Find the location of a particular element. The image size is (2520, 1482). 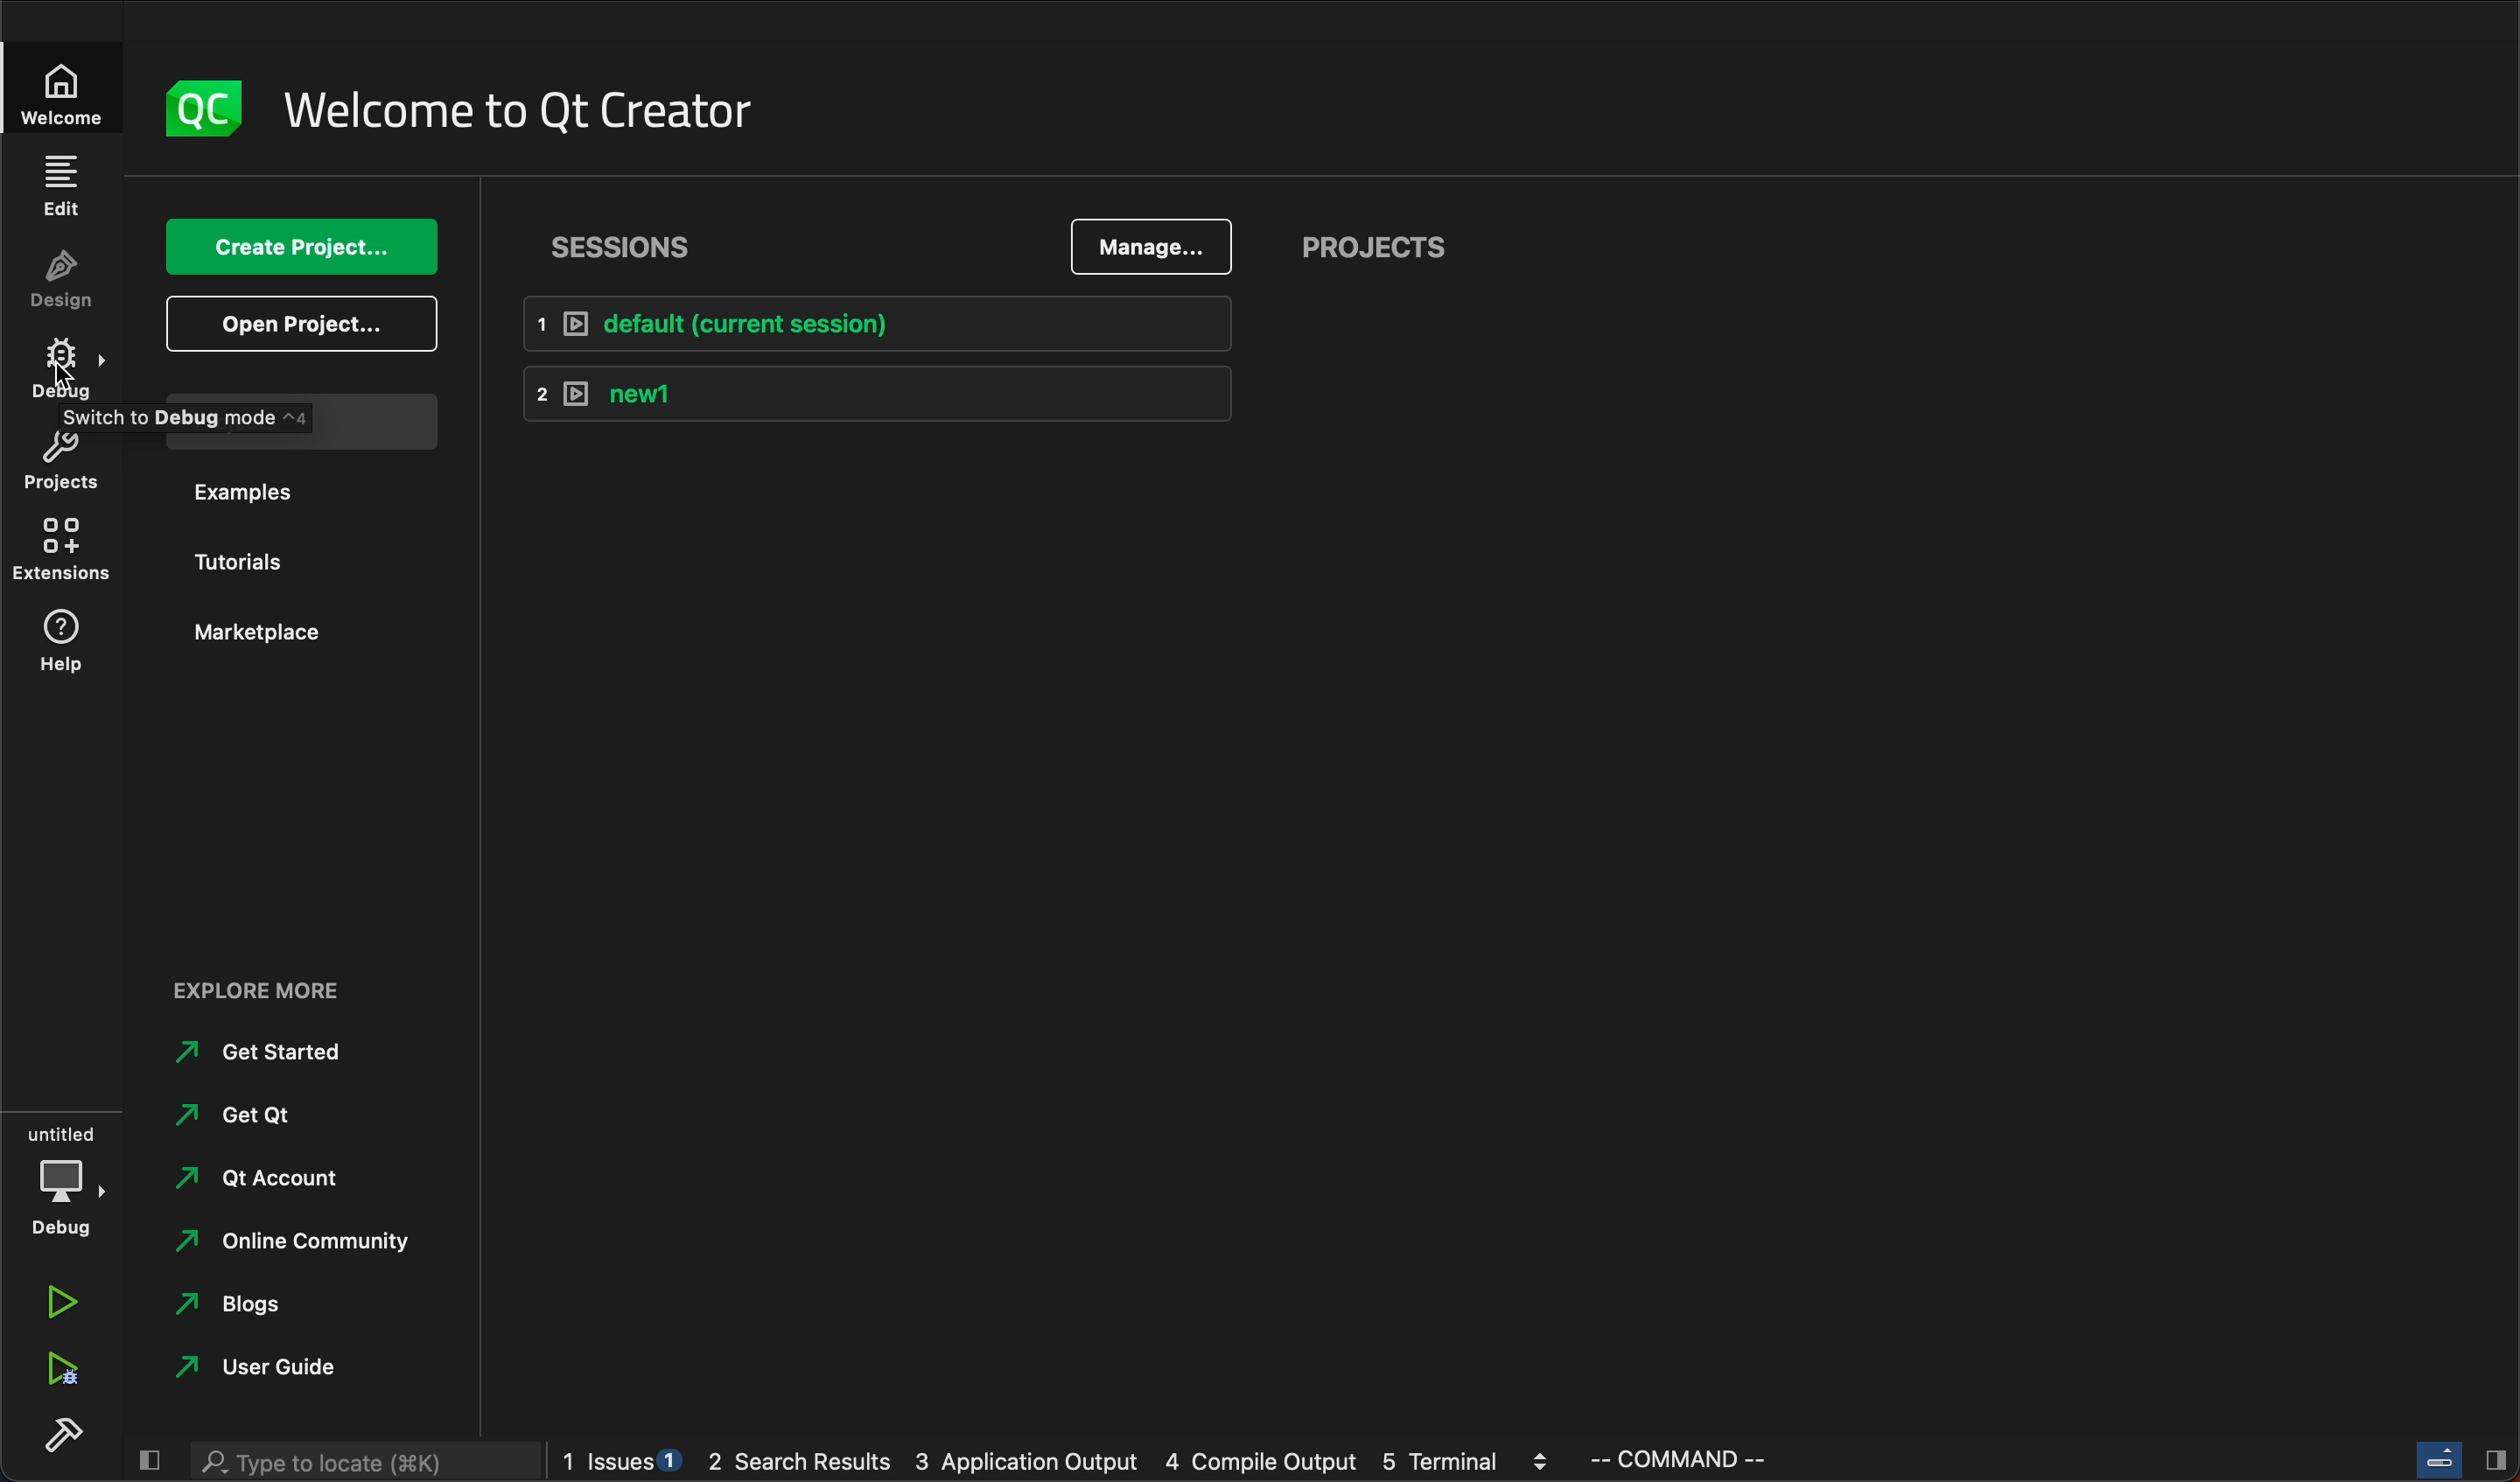

create is located at coordinates (301, 247).